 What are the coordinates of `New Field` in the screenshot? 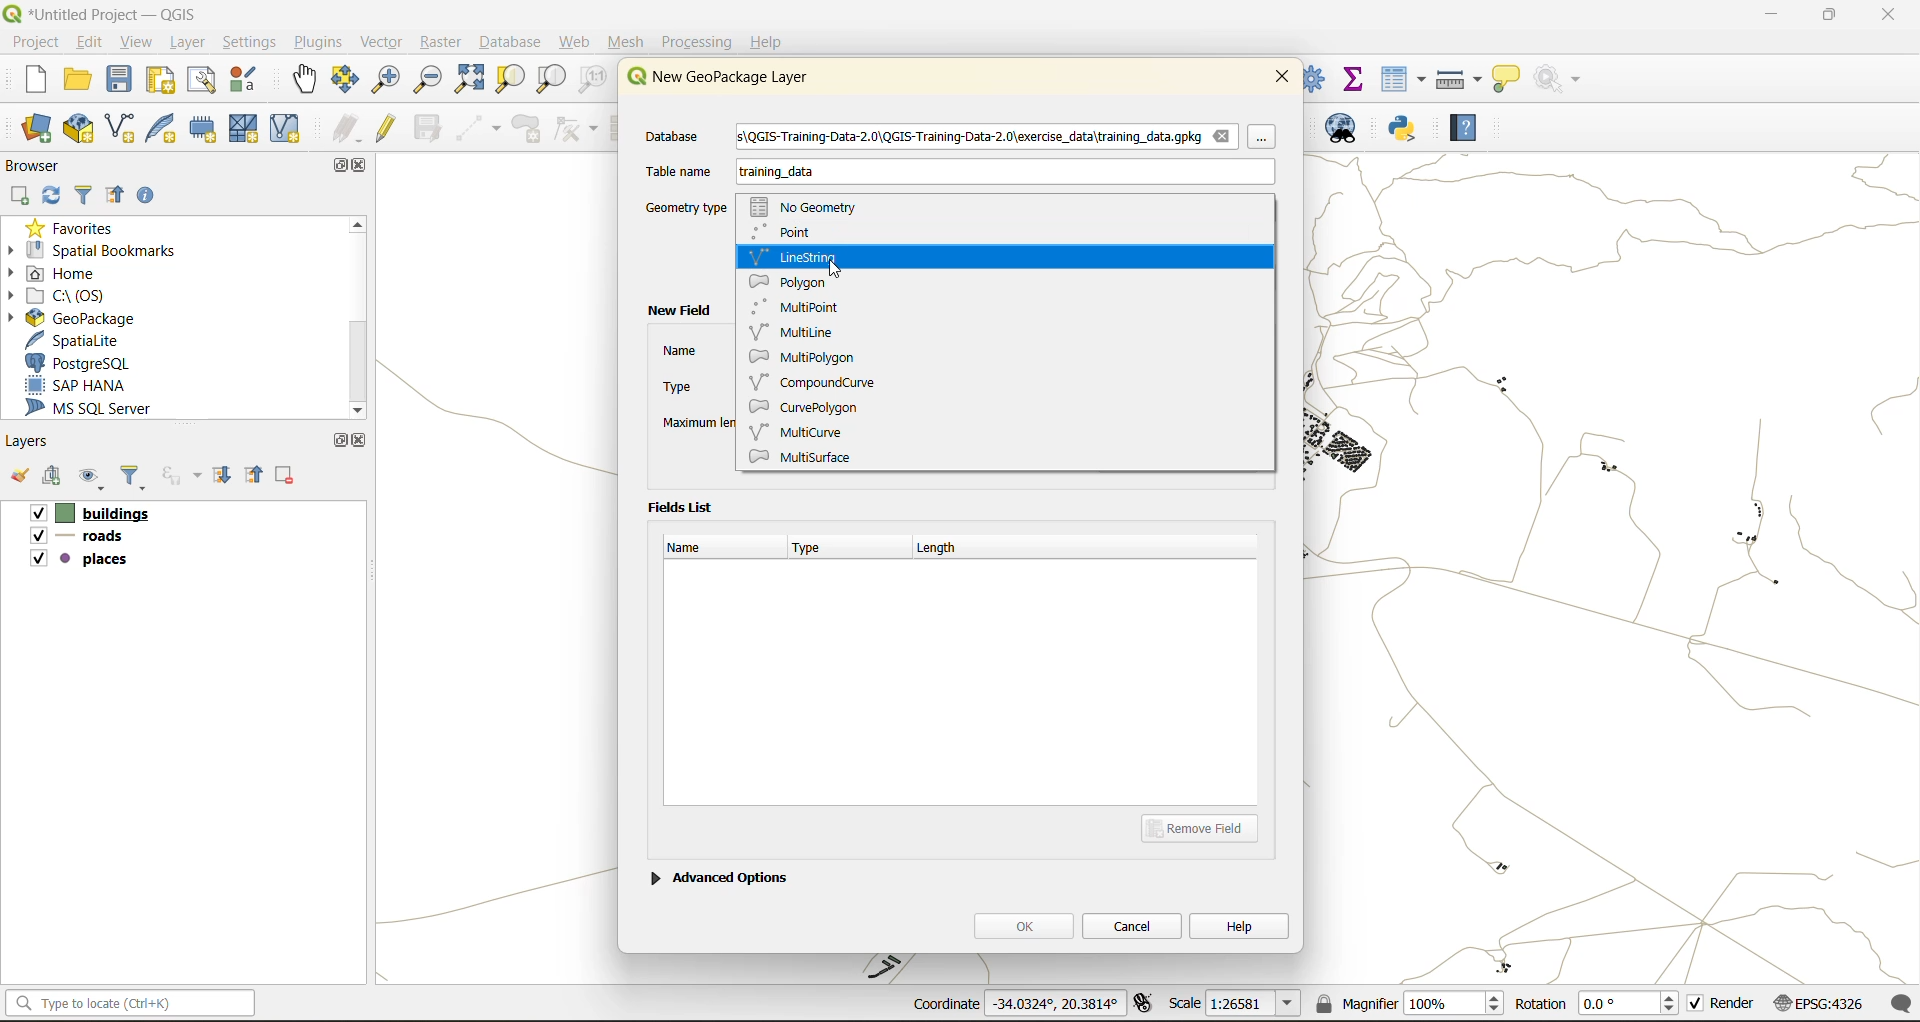 It's located at (677, 311).